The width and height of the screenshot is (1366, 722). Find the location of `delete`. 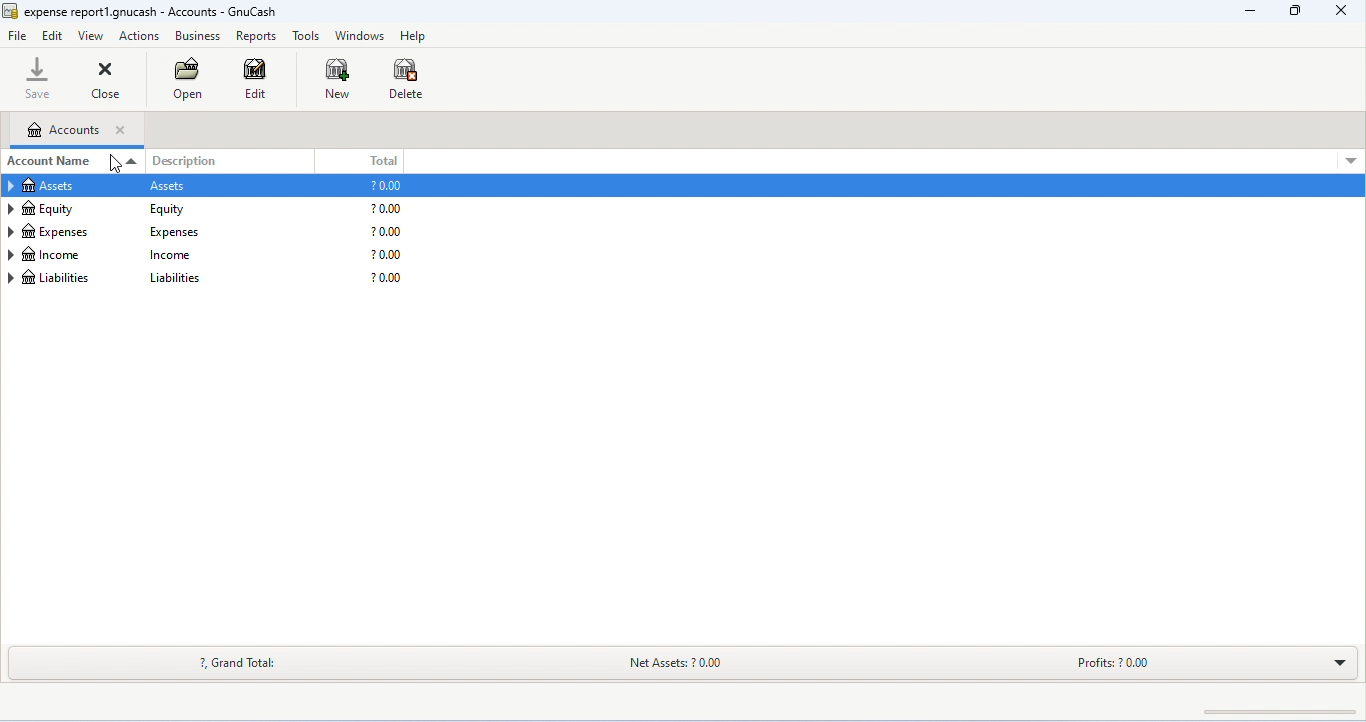

delete is located at coordinates (406, 77).